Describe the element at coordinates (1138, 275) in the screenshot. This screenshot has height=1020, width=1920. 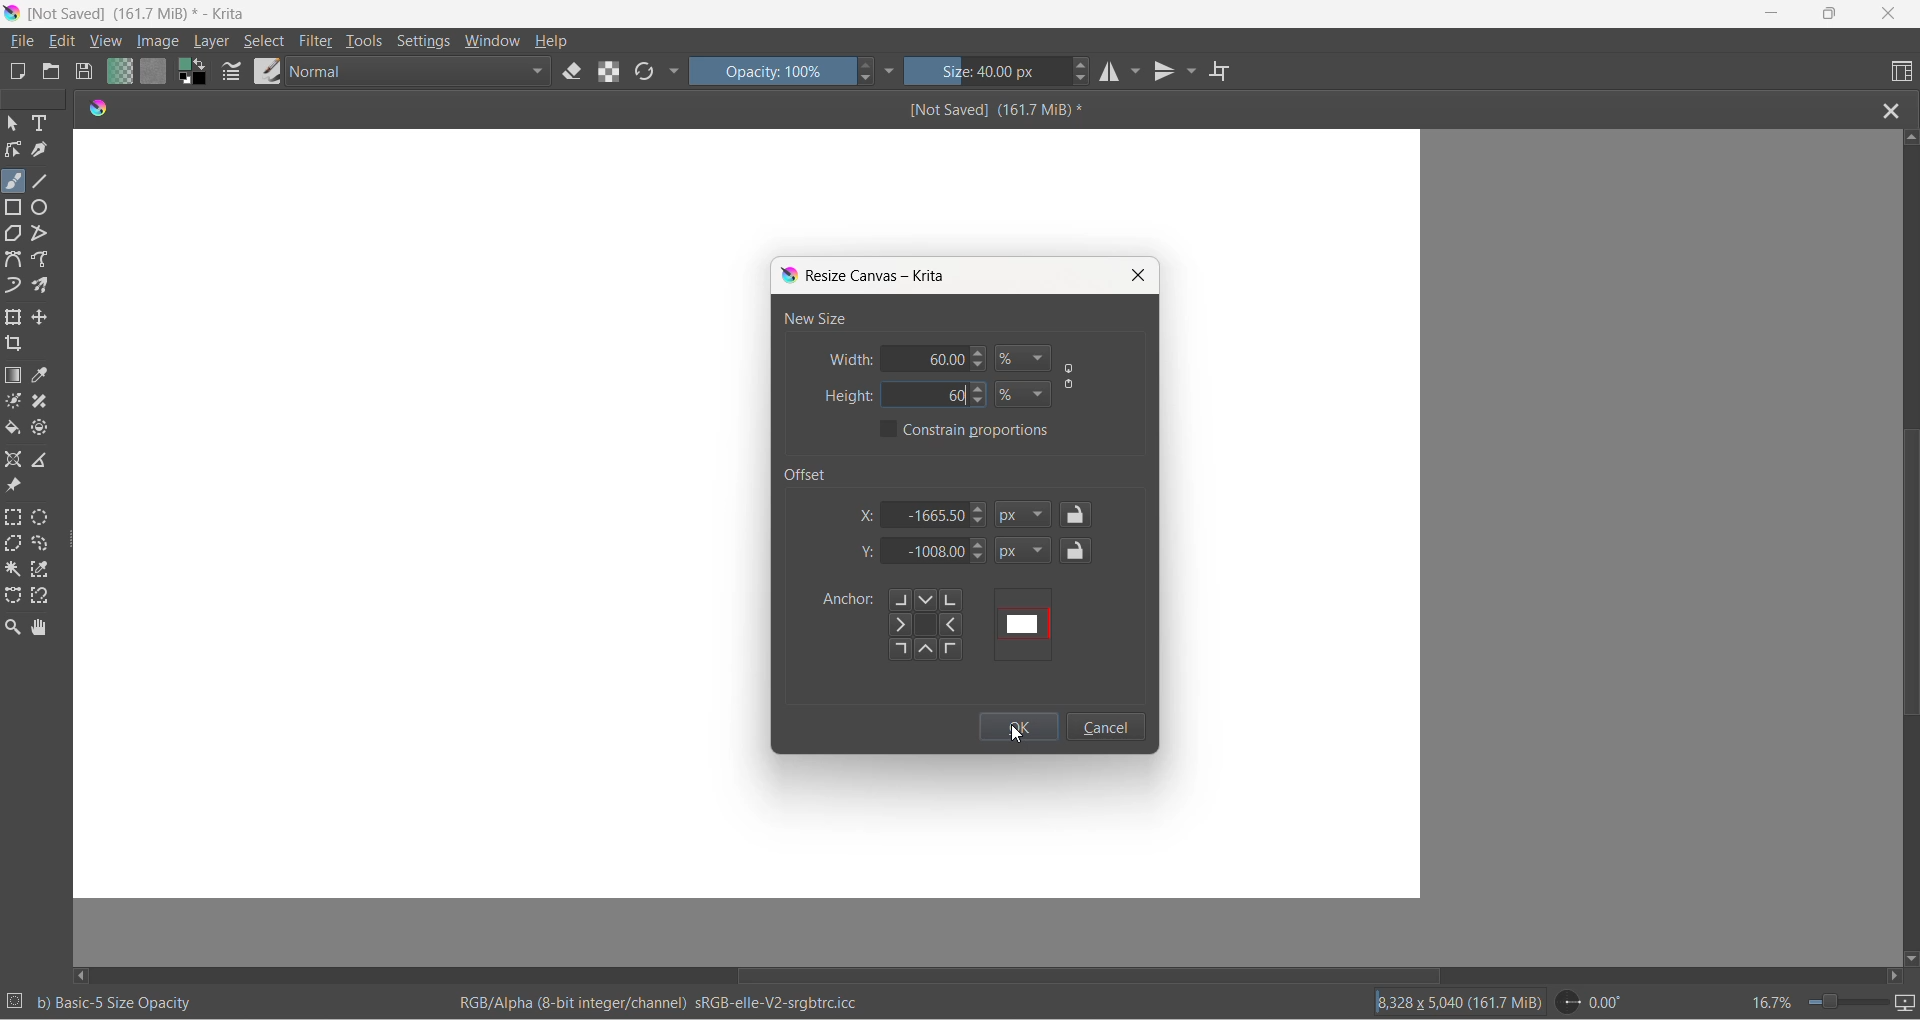
I see `close` at that location.